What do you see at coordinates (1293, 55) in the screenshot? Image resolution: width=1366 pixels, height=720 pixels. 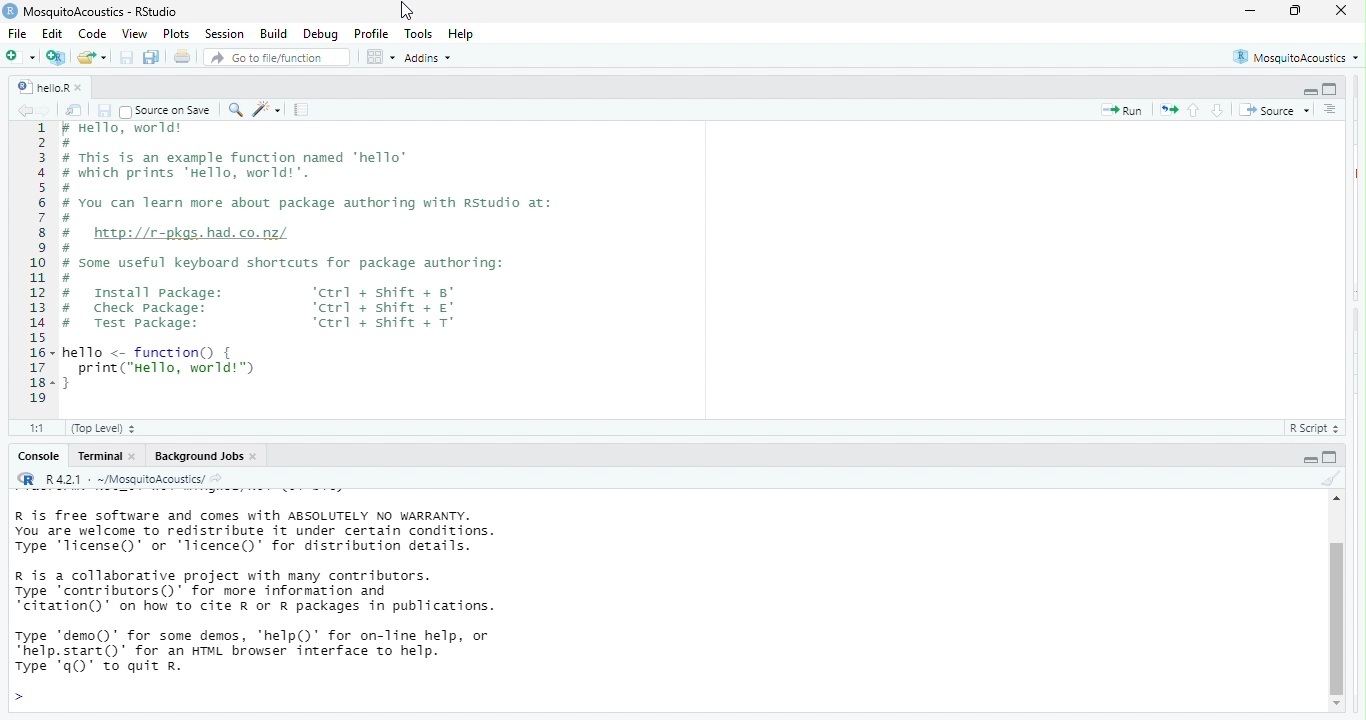 I see `® MosquitoAcoustics °` at bounding box center [1293, 55].